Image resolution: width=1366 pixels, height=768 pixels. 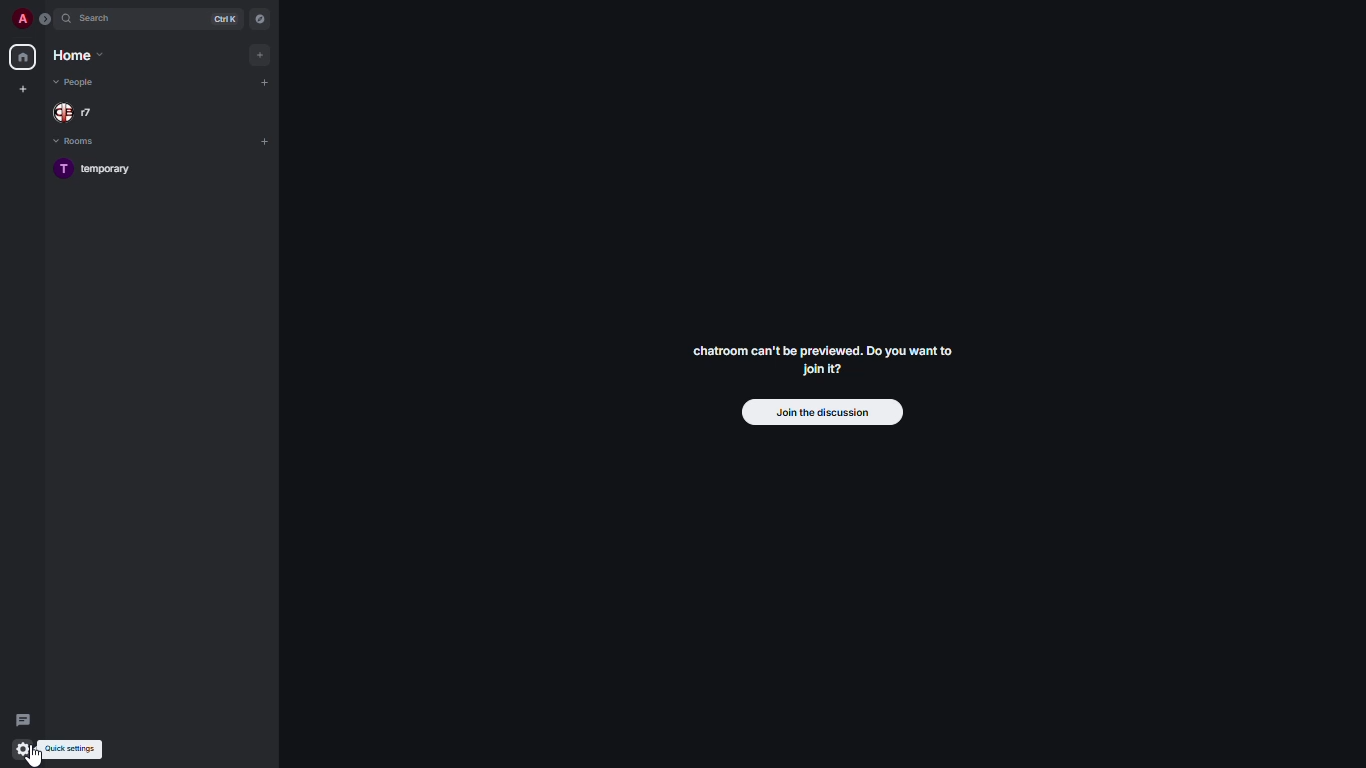 What do you see at coordinates (24, 56) in the screenshot?
I see `home` at bounding box center [24, 56].